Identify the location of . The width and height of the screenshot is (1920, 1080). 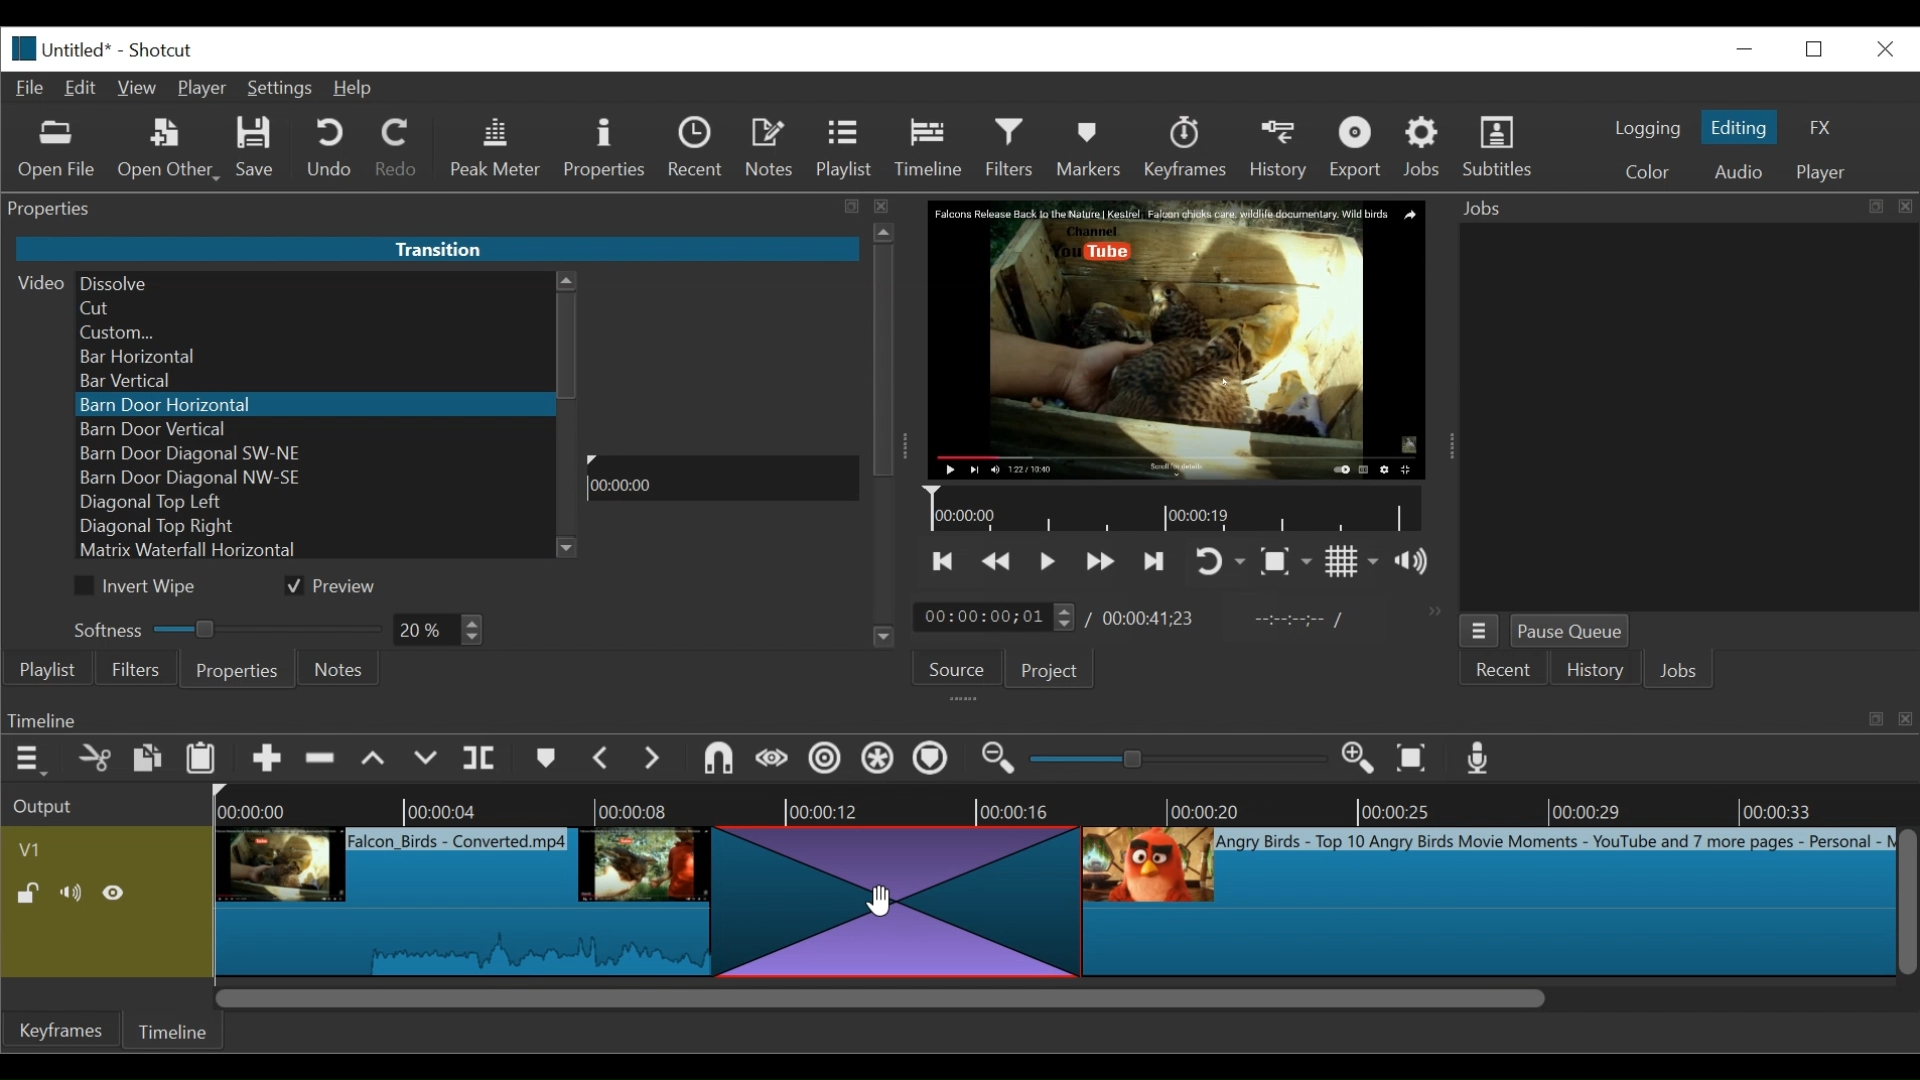
(458, 901).